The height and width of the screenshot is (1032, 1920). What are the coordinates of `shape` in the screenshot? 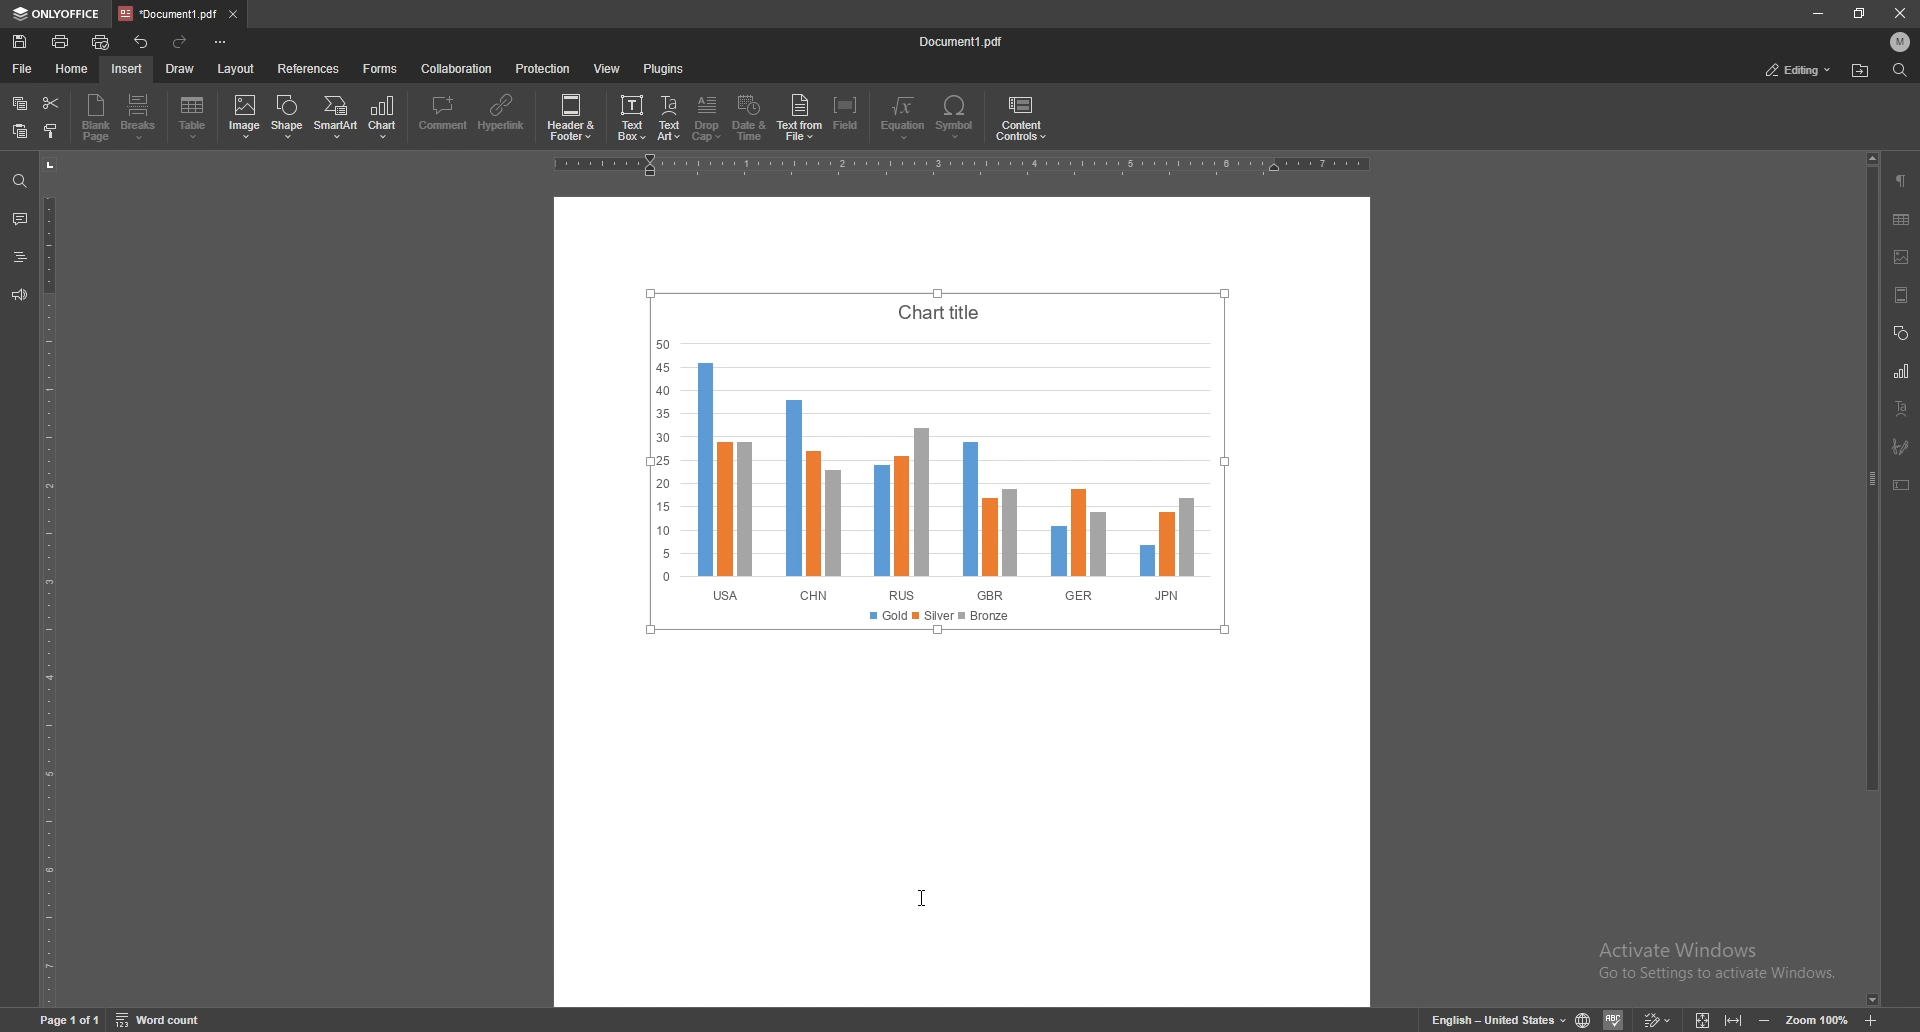 It's located at (287, 116).